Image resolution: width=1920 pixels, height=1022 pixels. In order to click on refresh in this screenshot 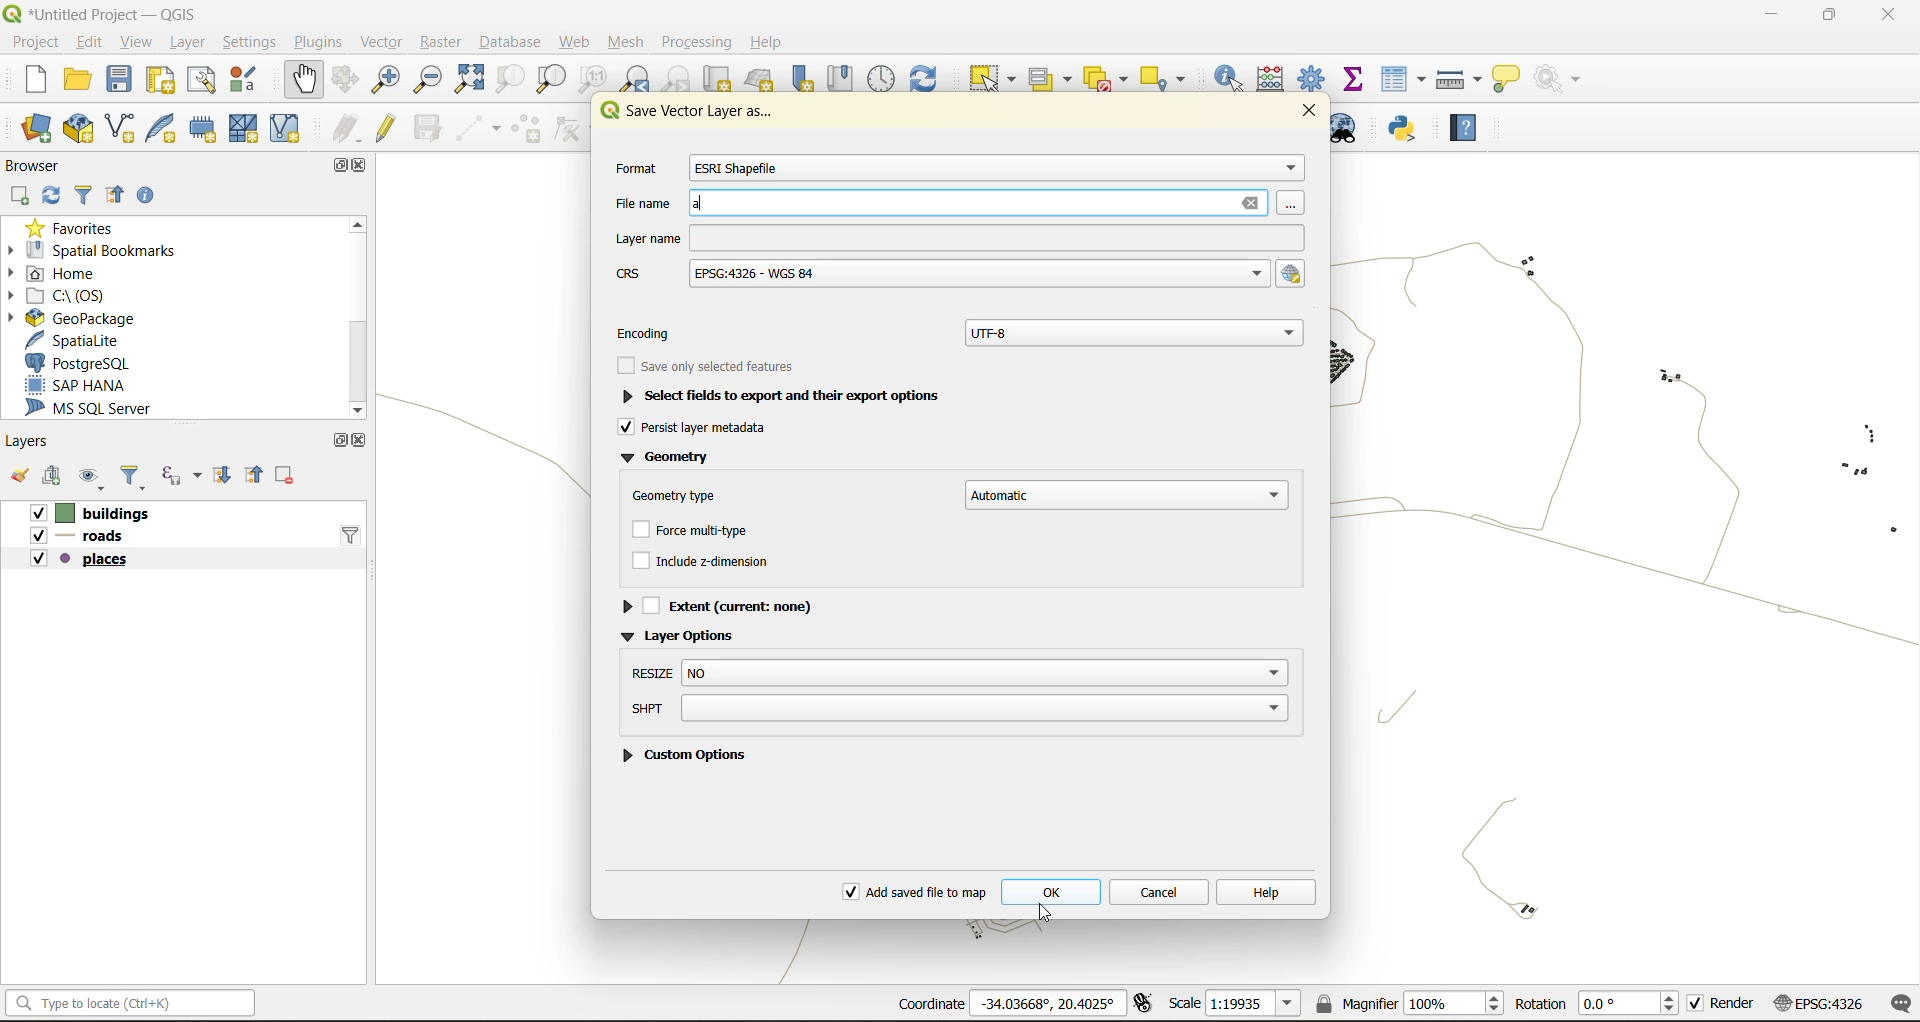, I will do `click(934, 75)`.